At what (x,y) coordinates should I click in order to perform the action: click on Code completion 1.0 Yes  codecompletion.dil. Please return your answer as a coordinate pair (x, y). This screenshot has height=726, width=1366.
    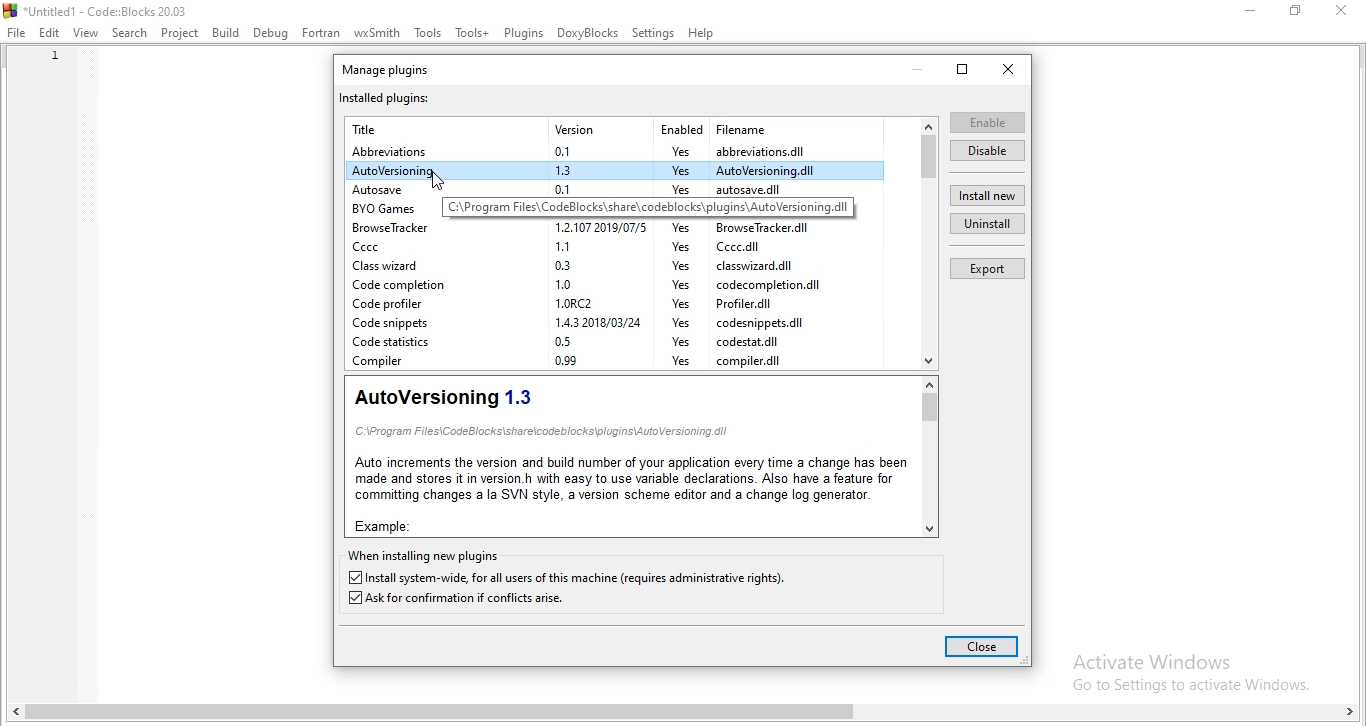
    Looking at the image, I should click on (588, 284).